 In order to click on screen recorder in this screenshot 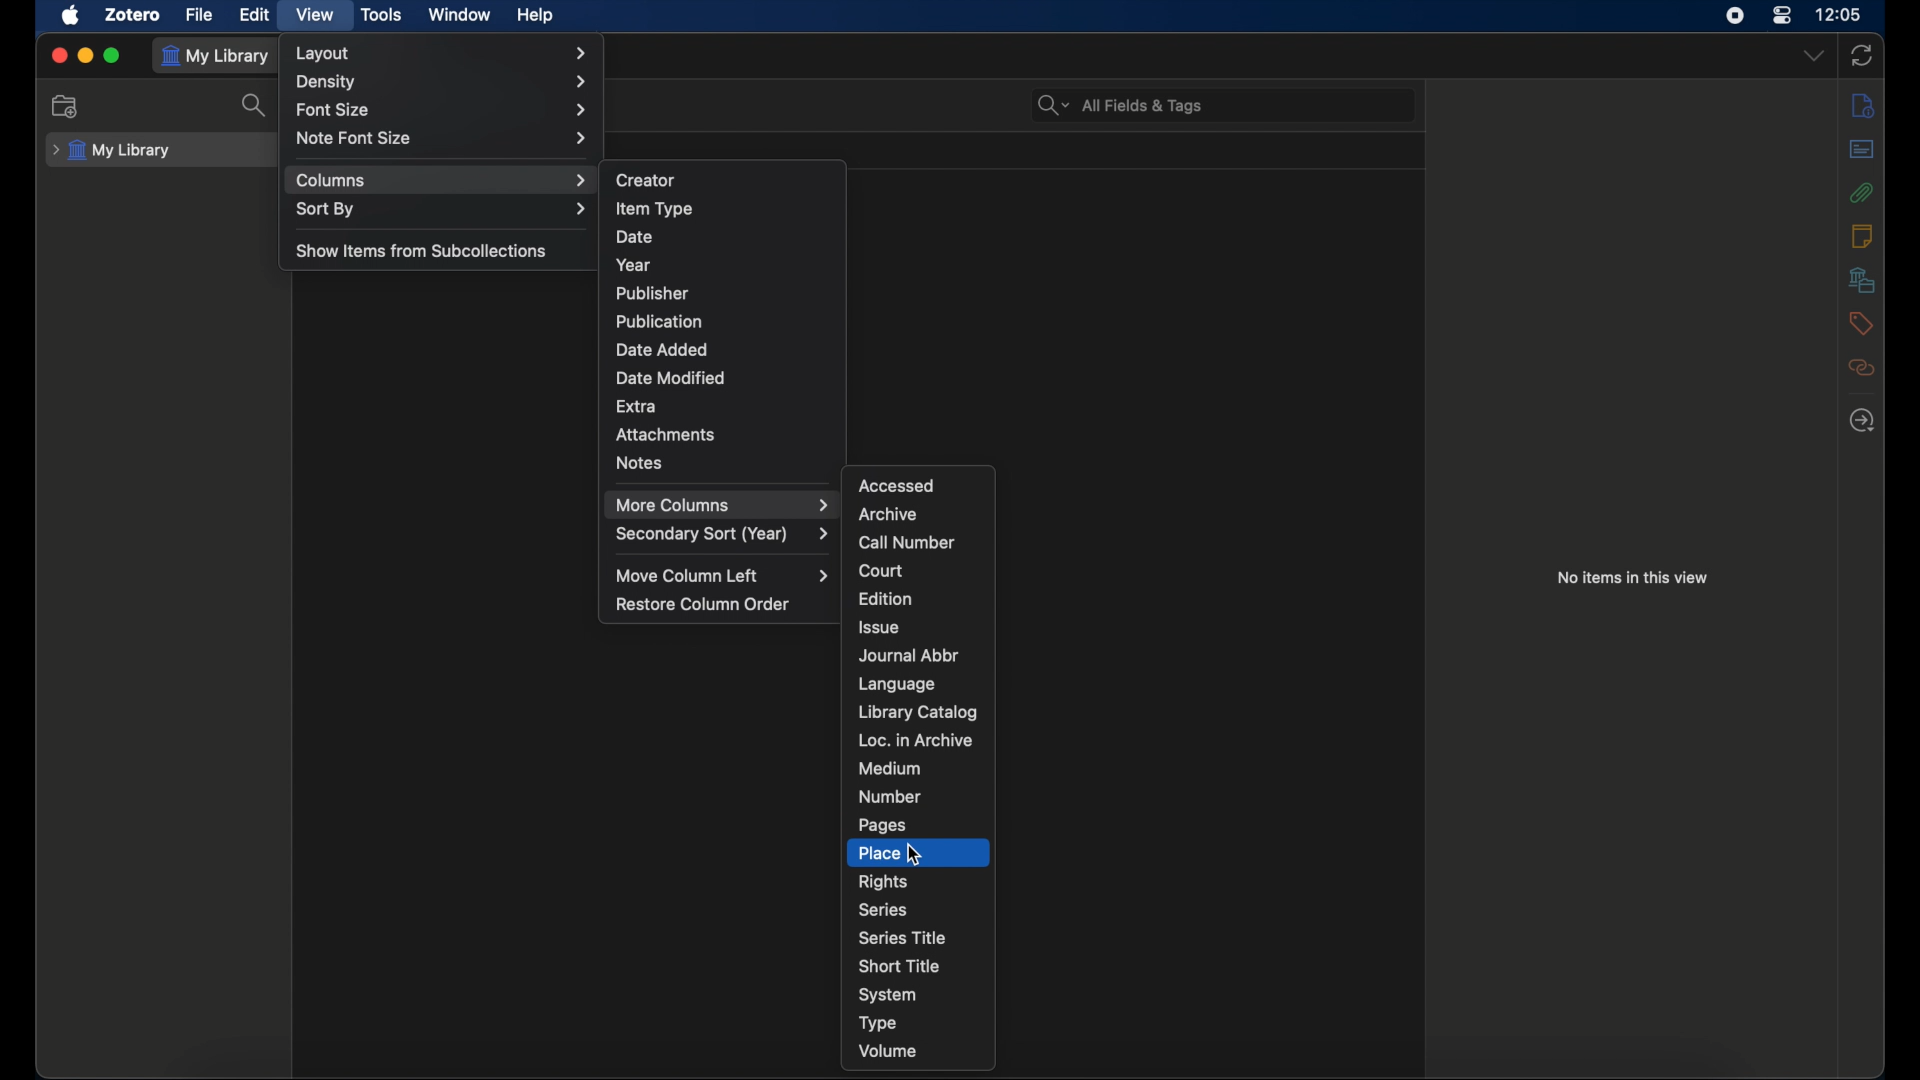, I will do `click(1733, 16)`.